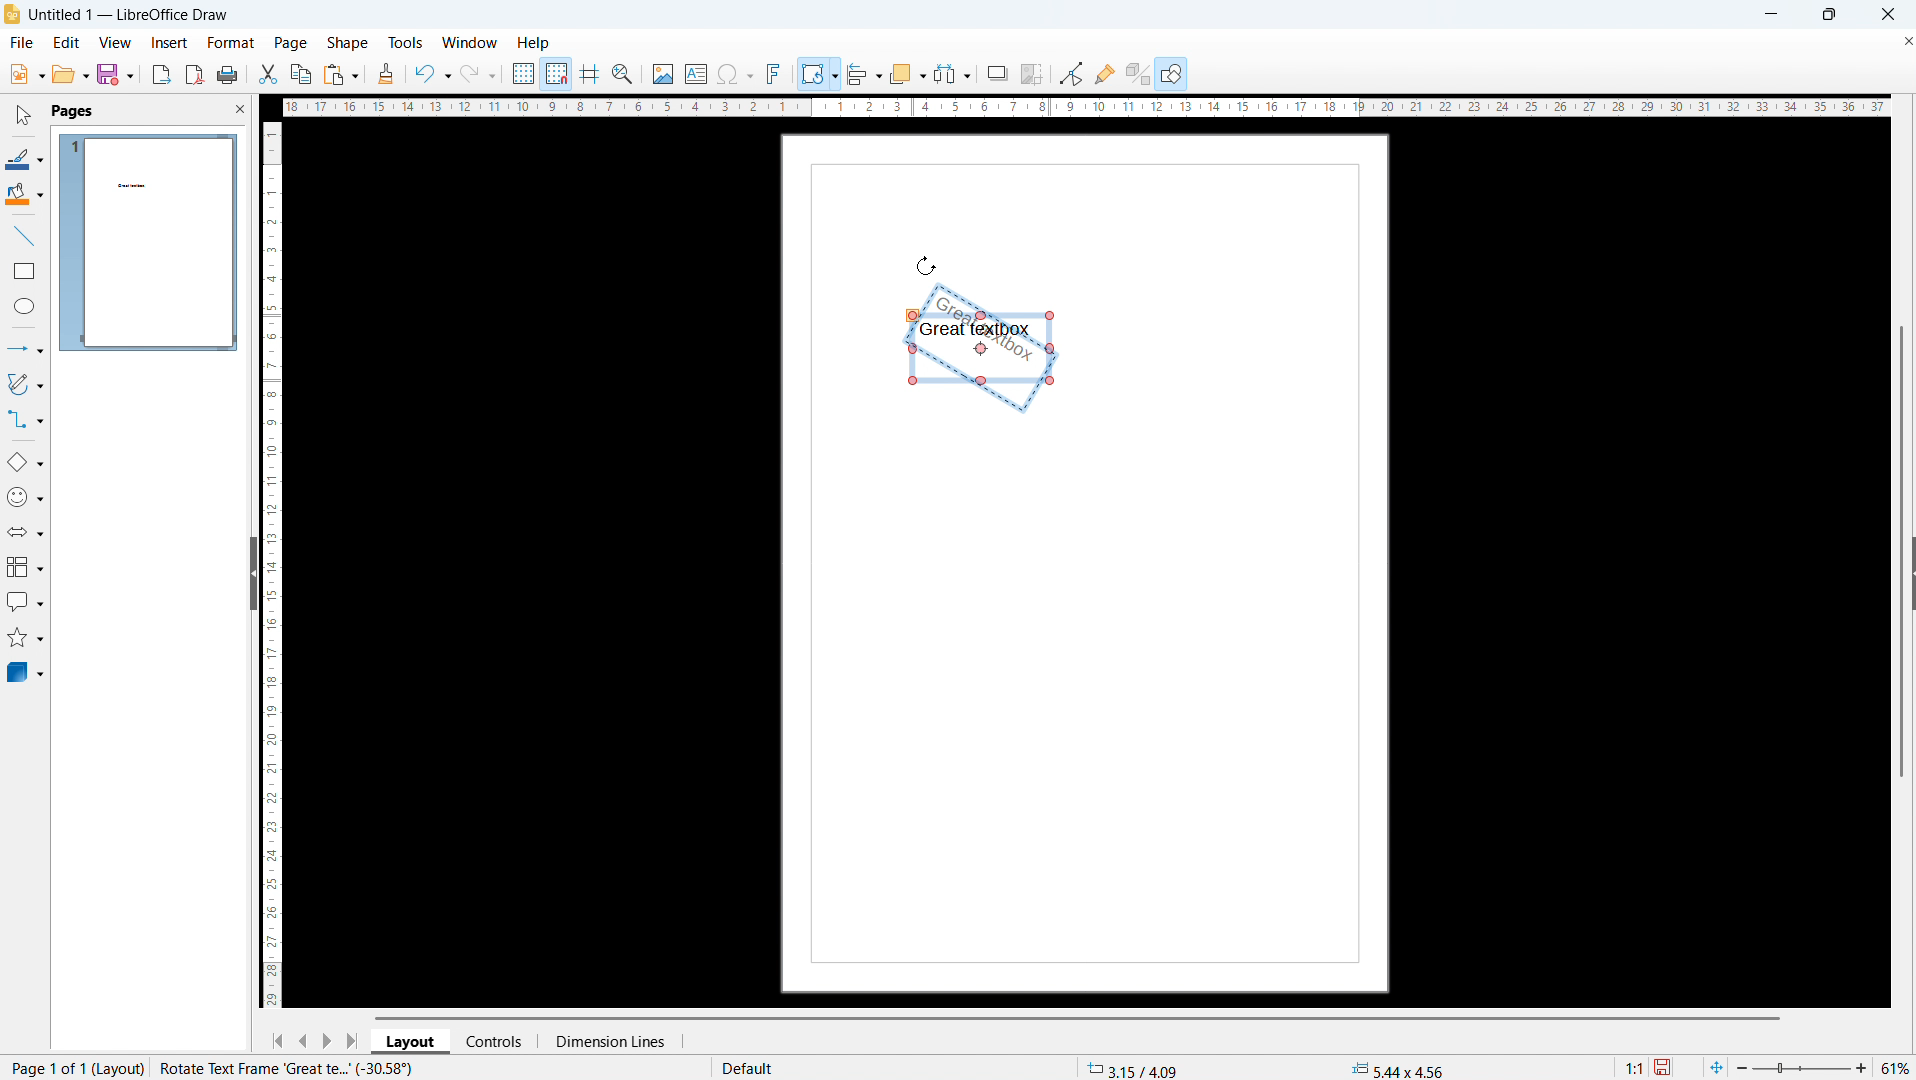  What do you see at coordinates (291, 43) in the screenshot?
I see `page` at bounding box center [291, 43].